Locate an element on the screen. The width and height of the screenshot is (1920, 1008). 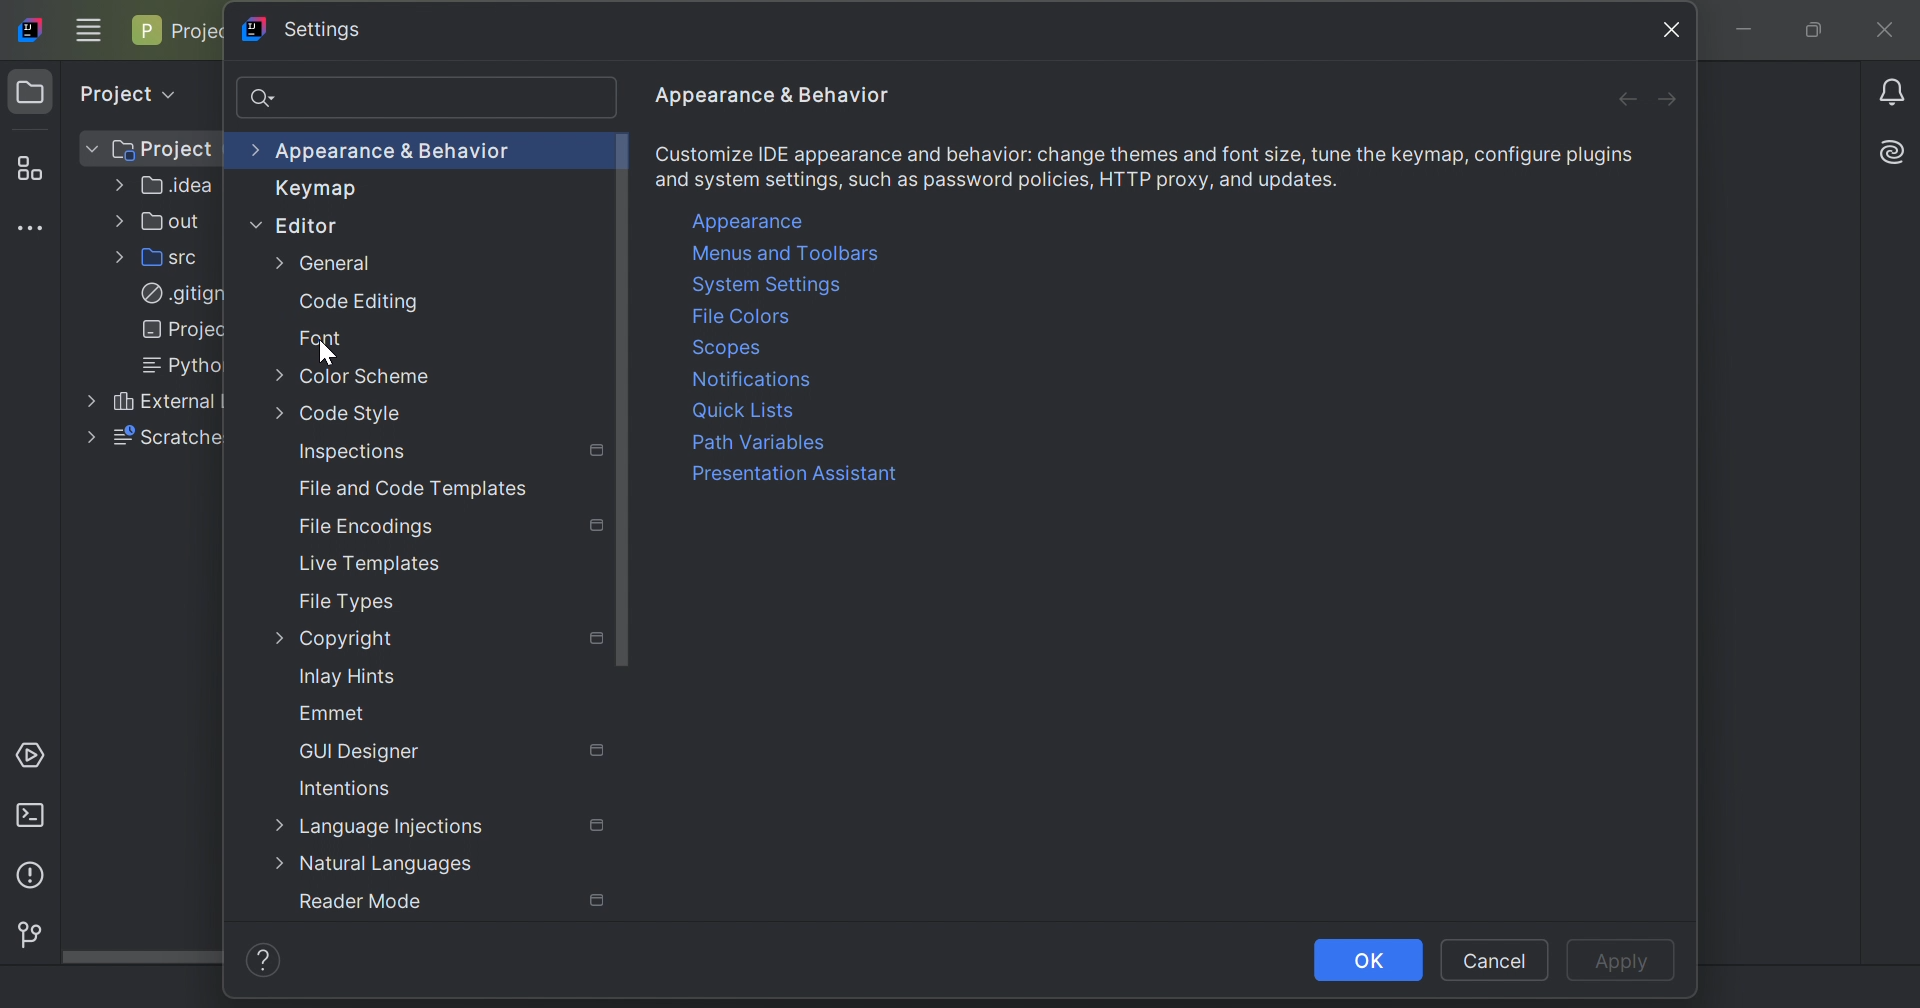
AI Assistant is located at coordinates (1896, 149).